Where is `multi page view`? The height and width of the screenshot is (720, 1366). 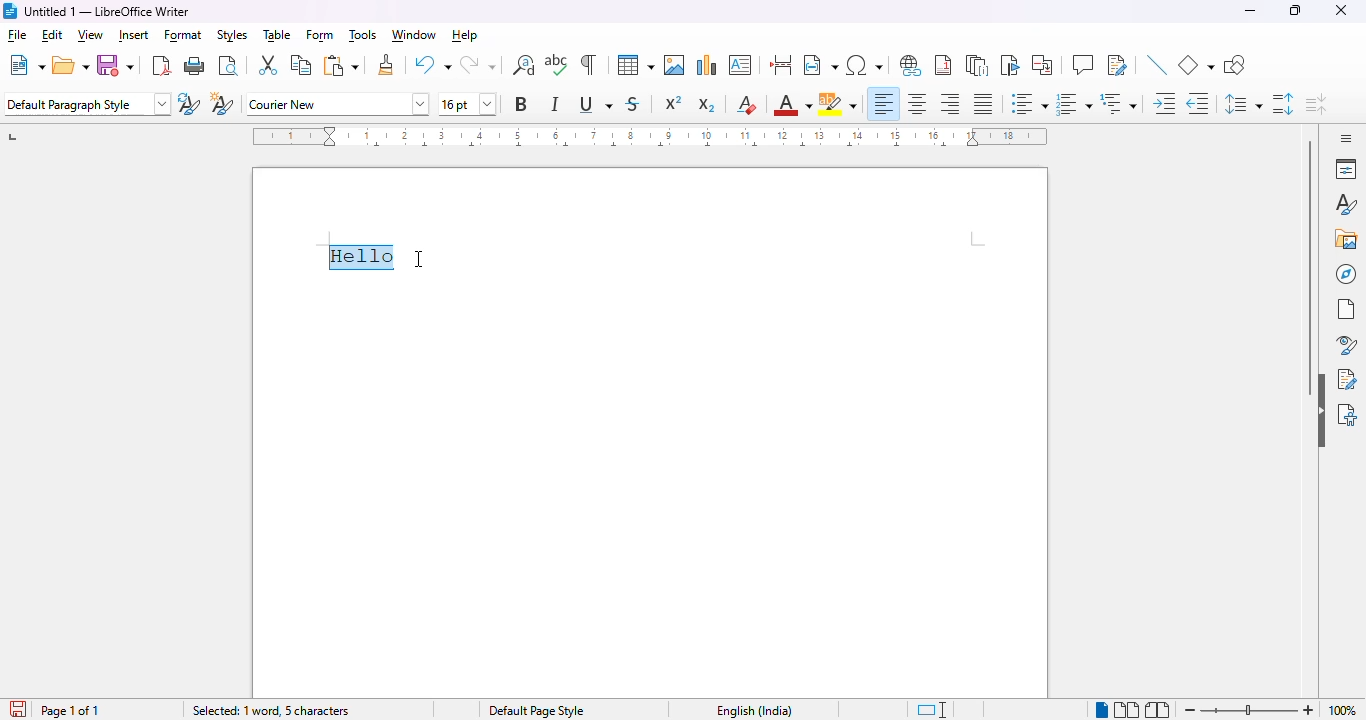
multi page view is located at coordinates (1127, 710).